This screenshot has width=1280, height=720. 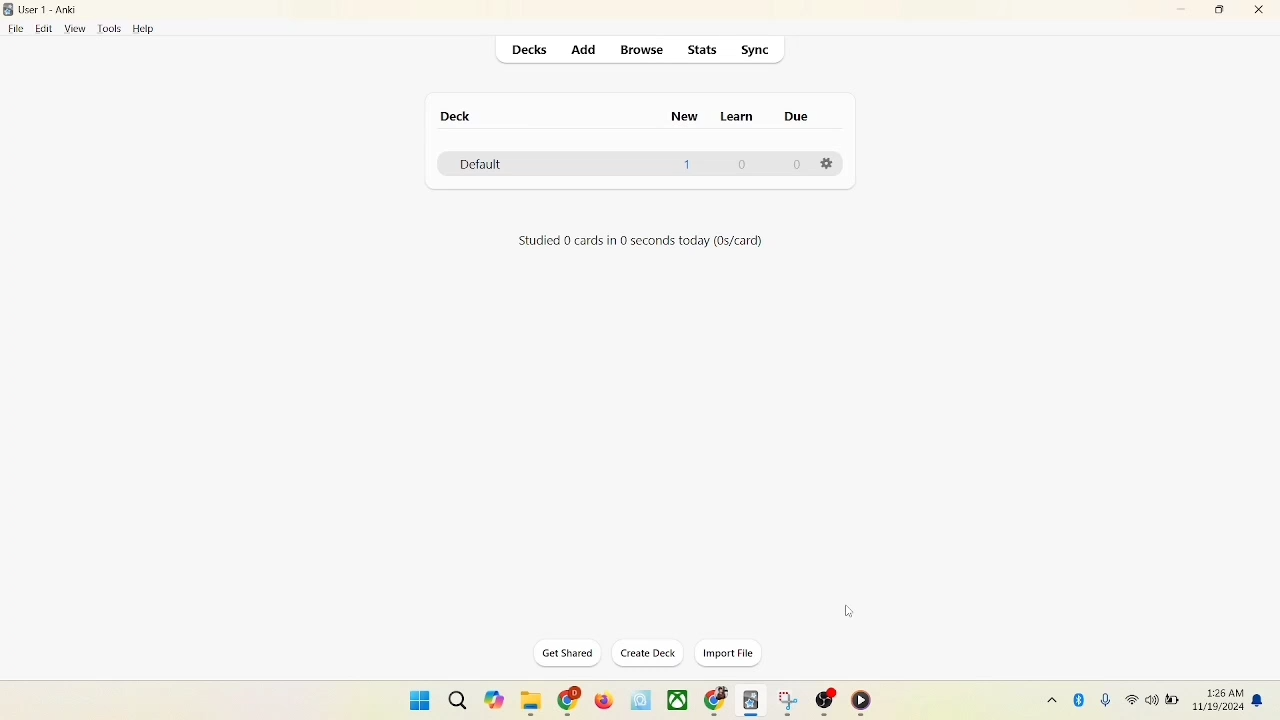 What do you see at coordinates (638, 240) in the screenshot?
I see `text` at bounding box center [638, 240].